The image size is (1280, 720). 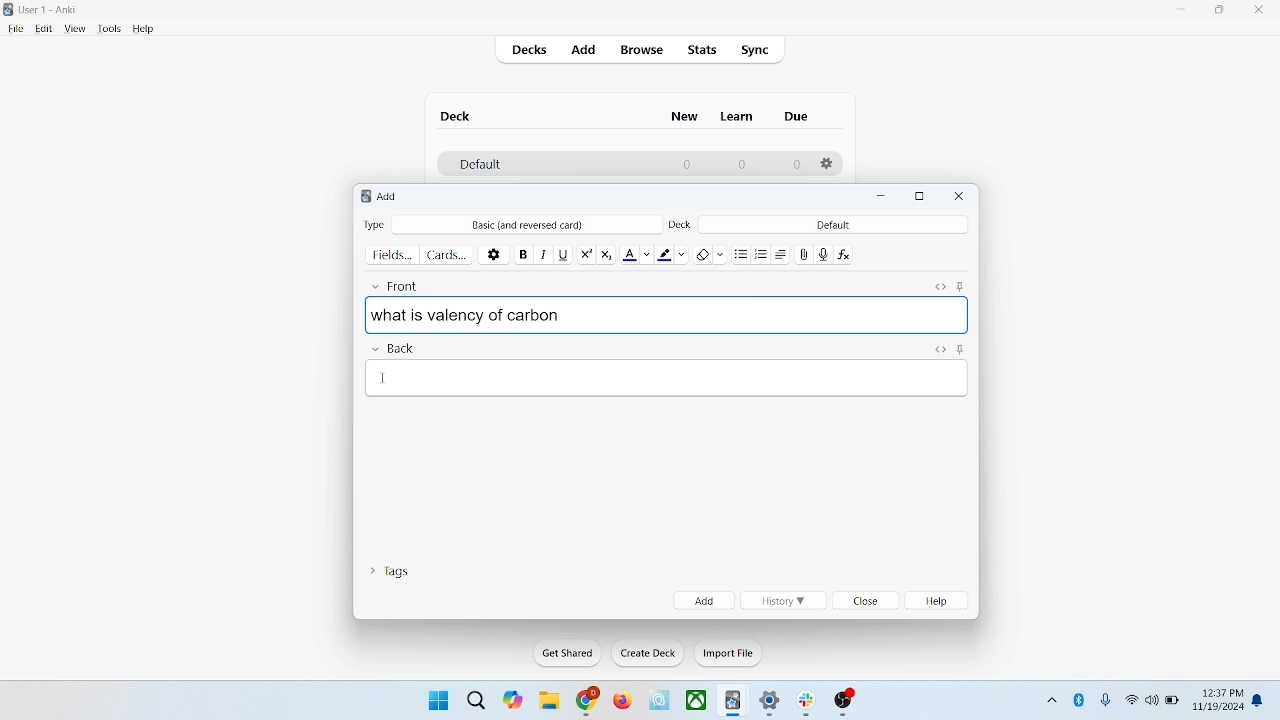 I want to click on logo, so click(x=362, y=198).